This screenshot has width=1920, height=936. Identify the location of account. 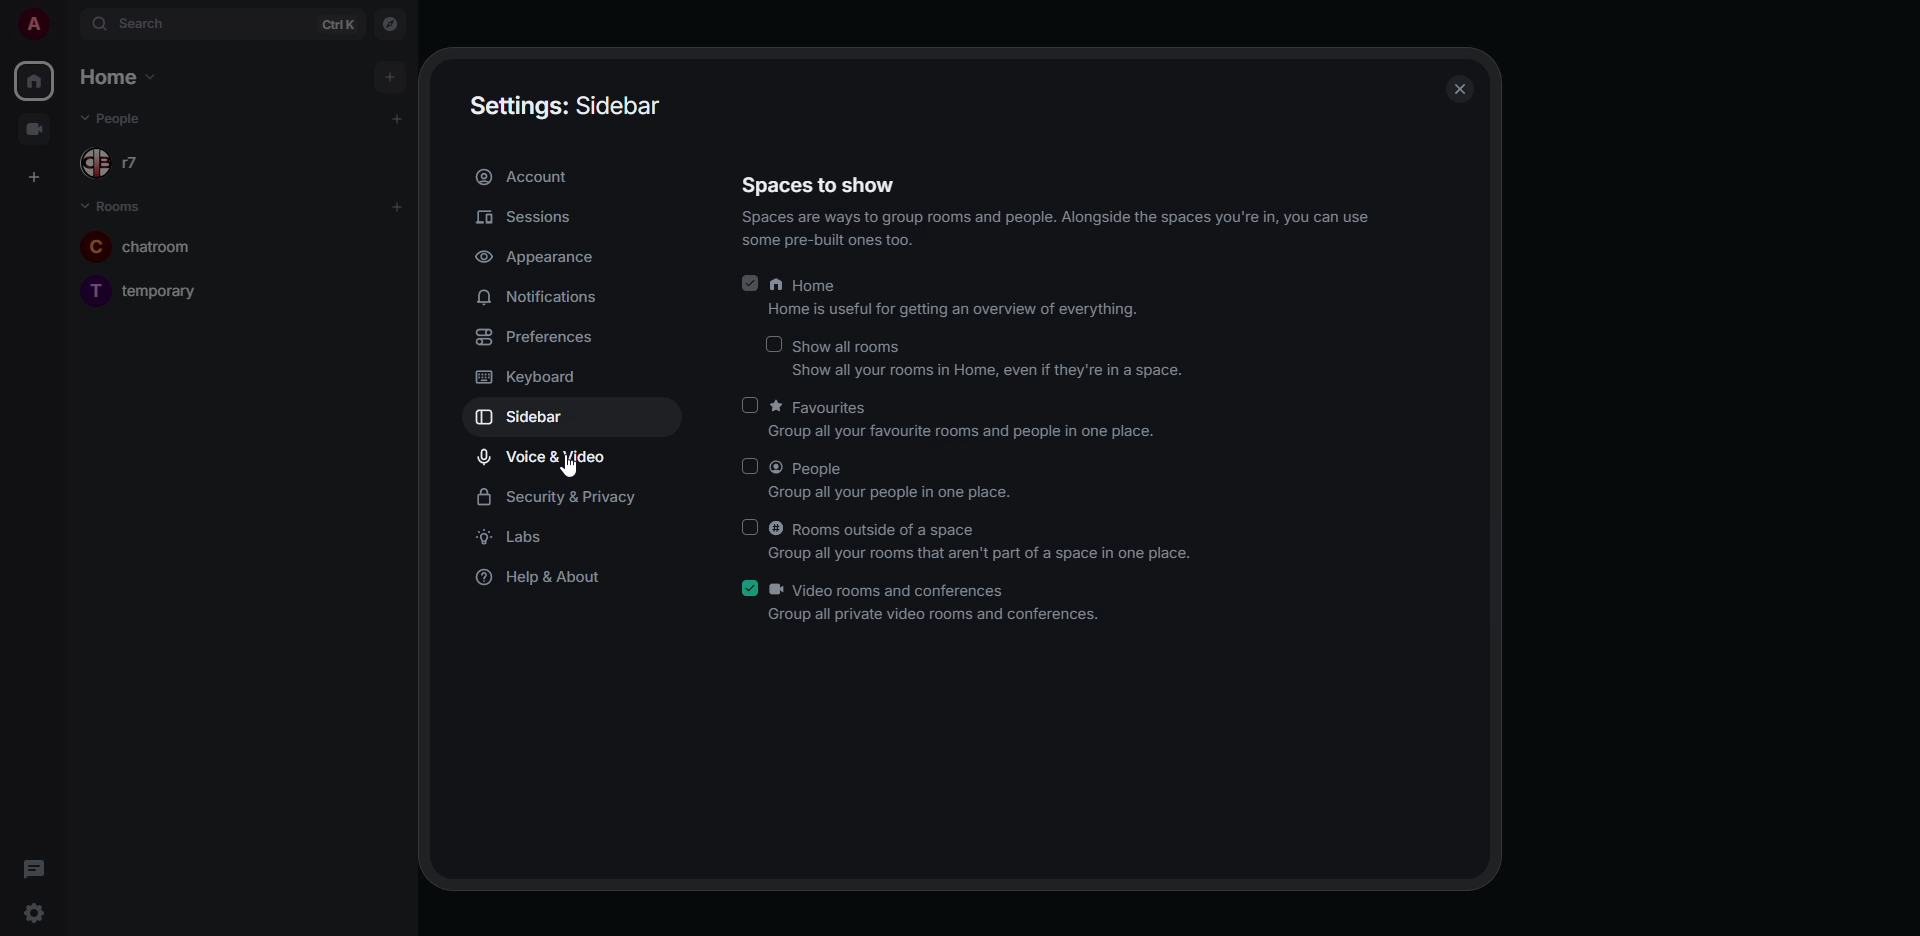
(523, 178).